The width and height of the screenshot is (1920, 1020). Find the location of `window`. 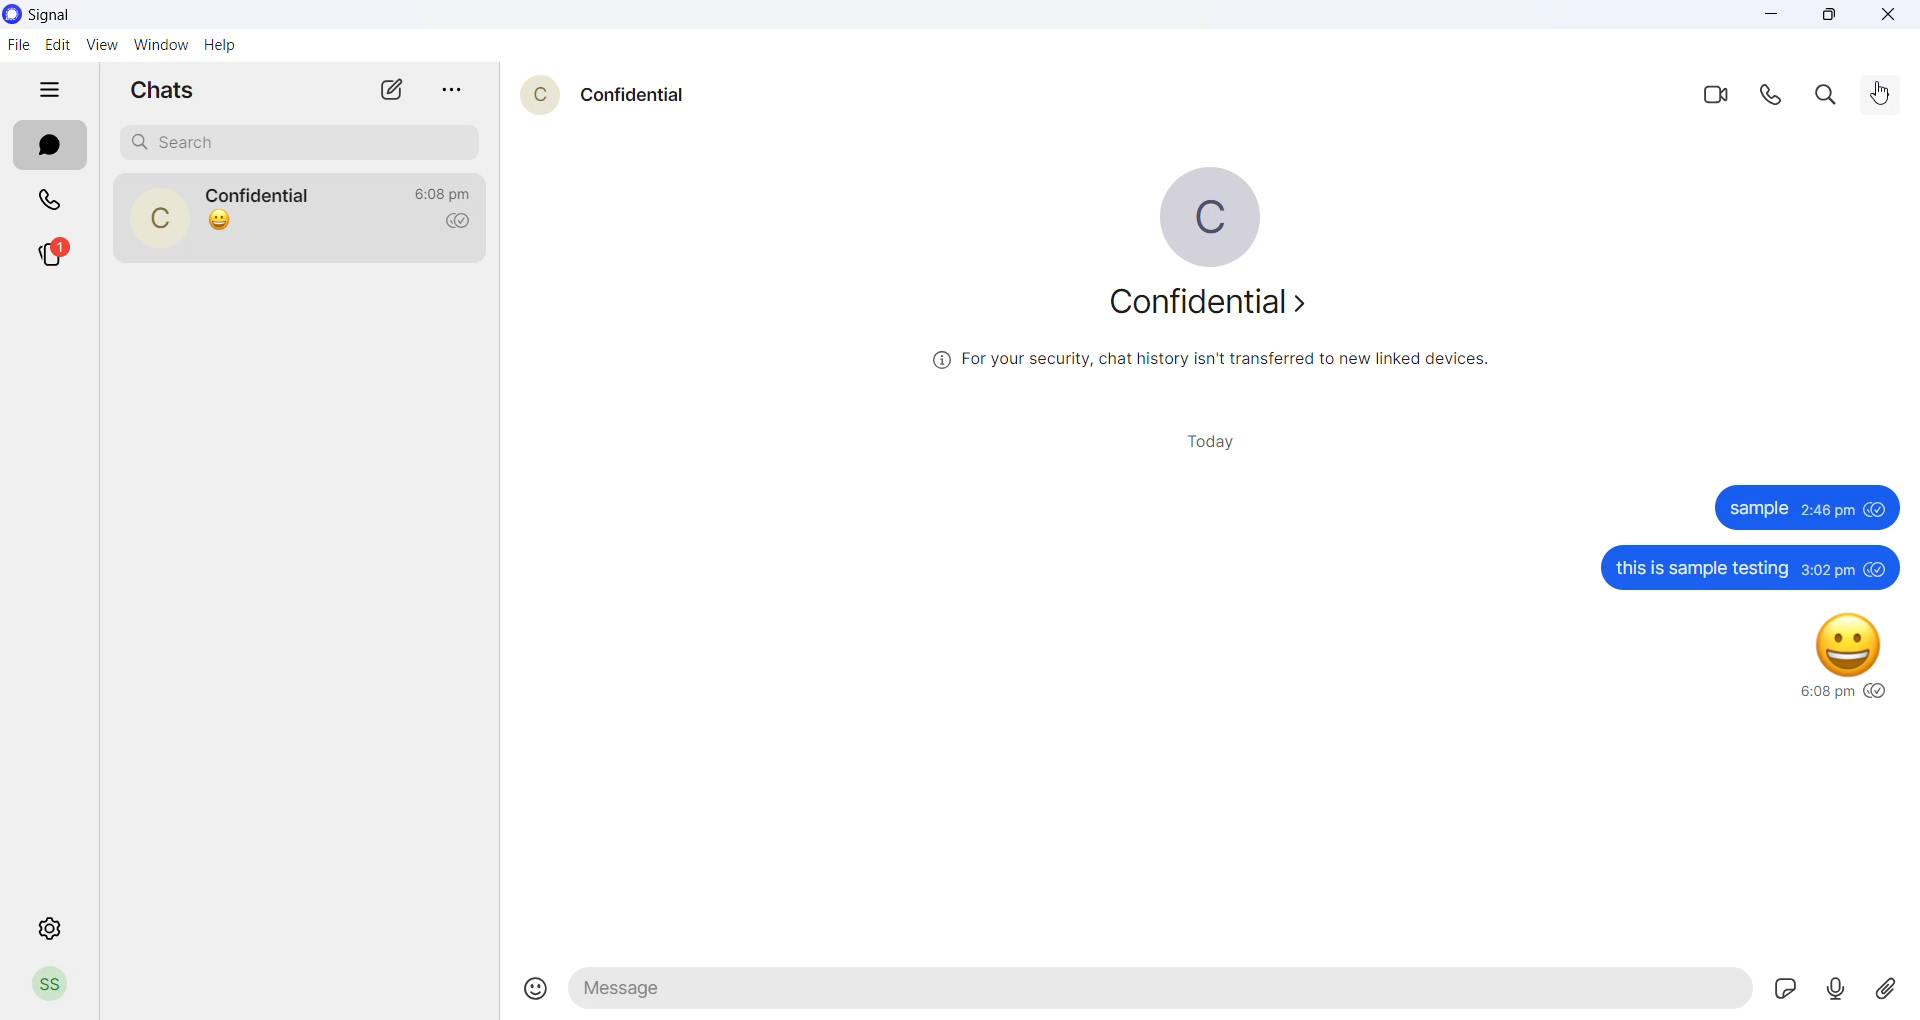

window is located at coordinates (159, 44).